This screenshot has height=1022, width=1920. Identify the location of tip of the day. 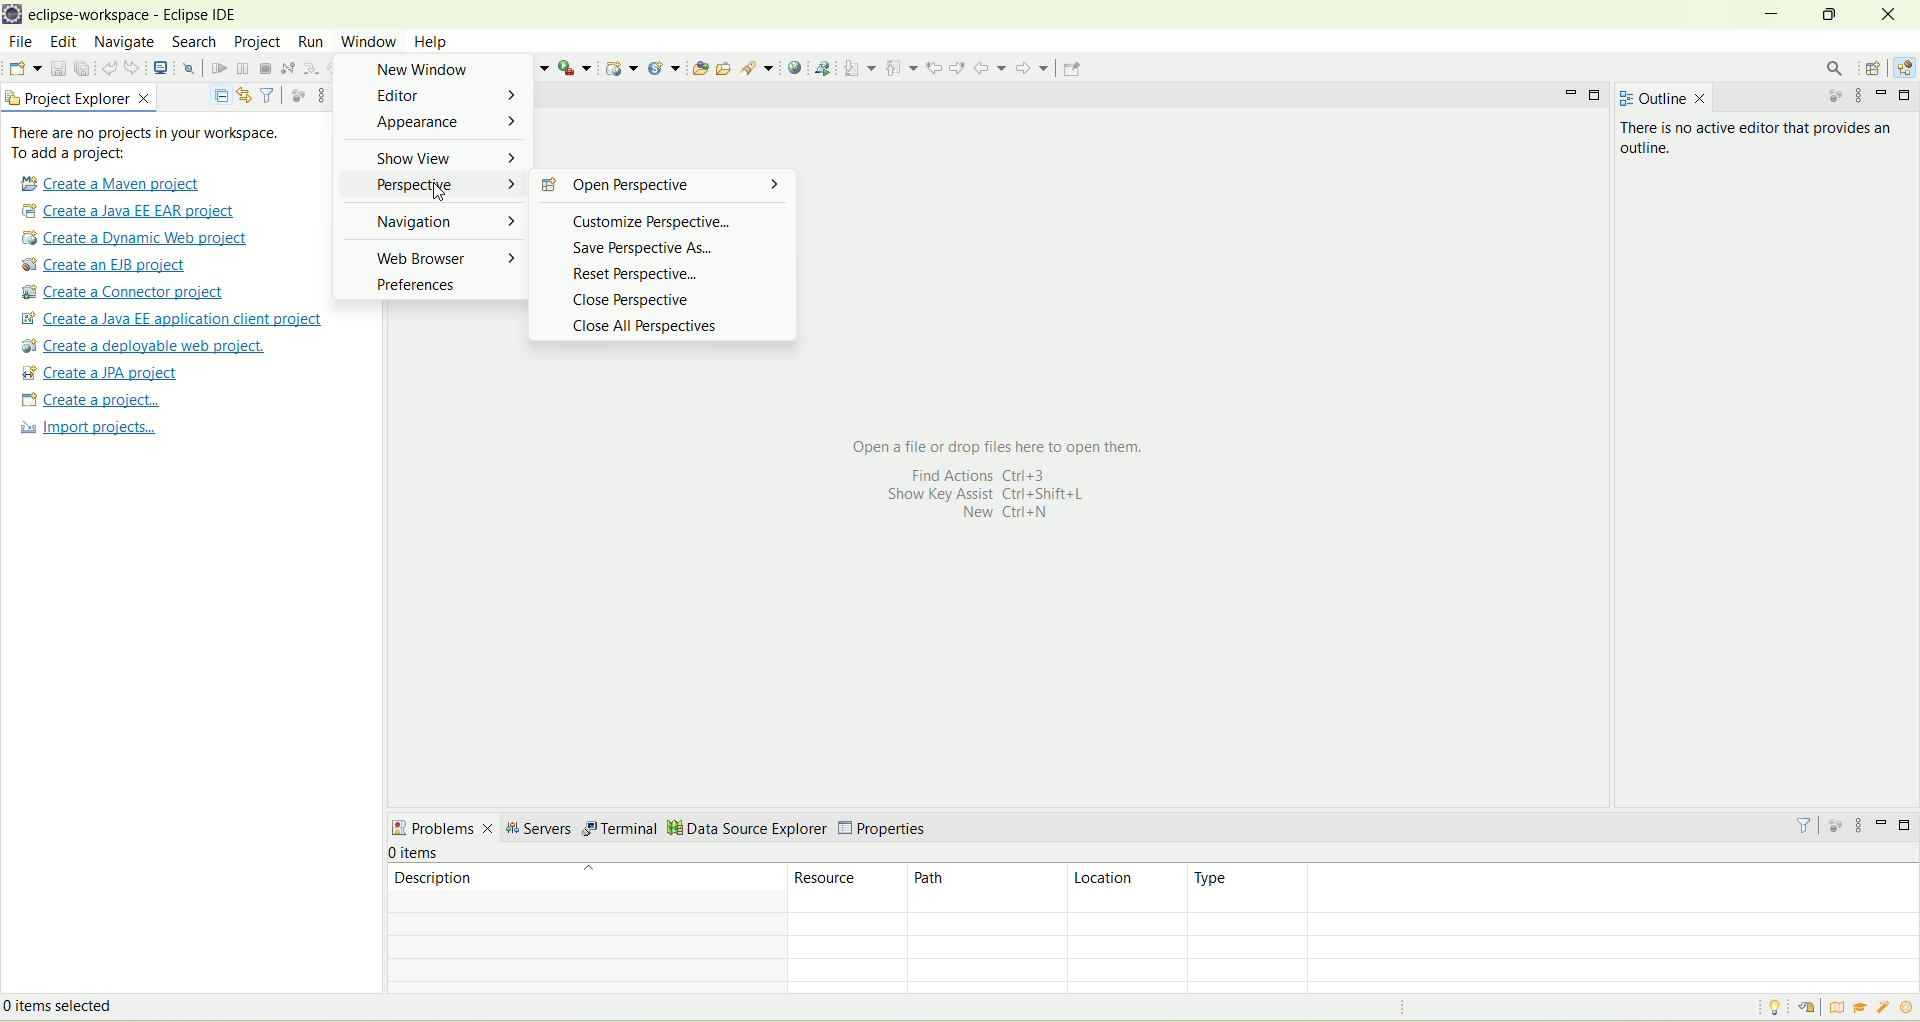
(1772, 1008).